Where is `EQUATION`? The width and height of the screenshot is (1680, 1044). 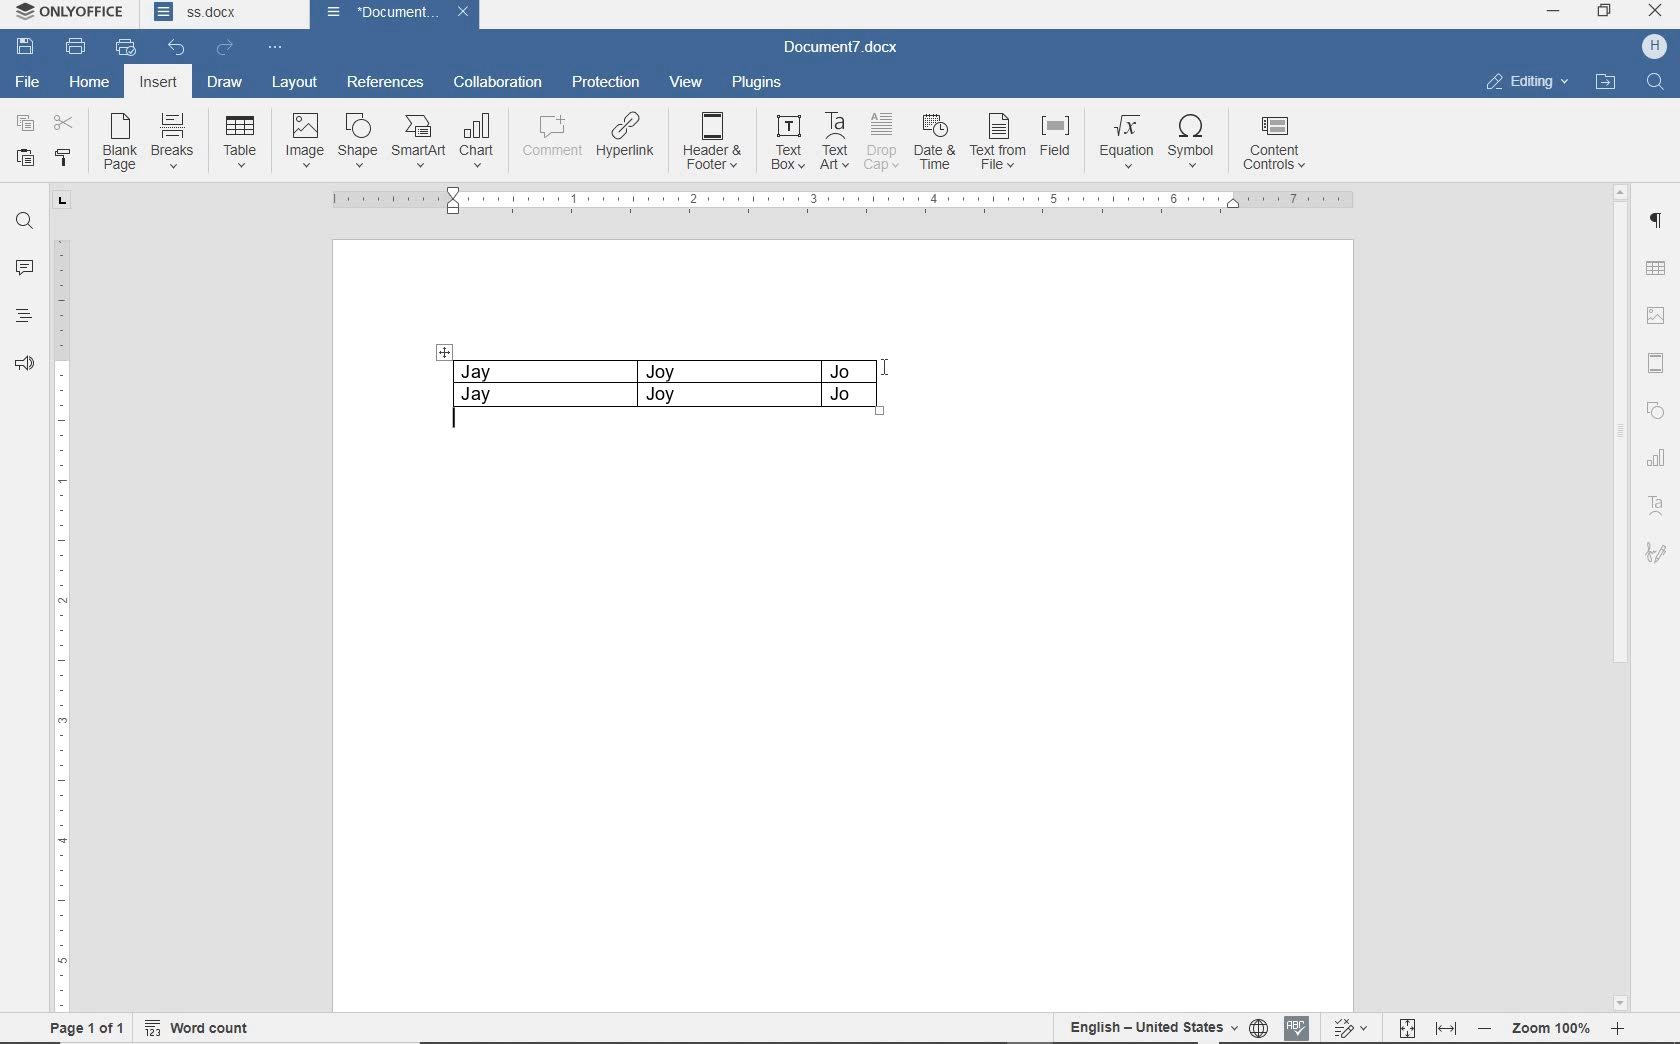
EQUATION is located at coordinates (1124, 141).